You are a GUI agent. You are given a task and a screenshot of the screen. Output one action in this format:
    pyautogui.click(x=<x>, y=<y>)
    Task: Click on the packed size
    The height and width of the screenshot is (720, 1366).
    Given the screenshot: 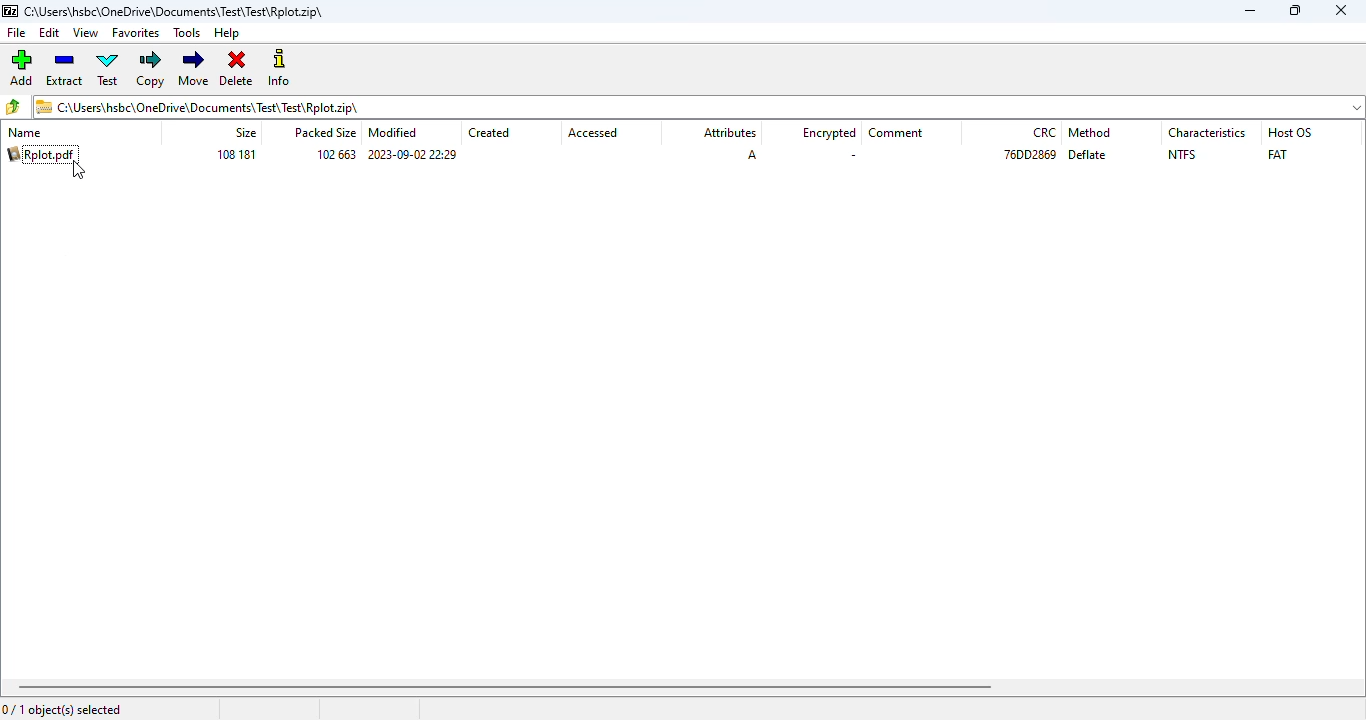 What is the action you would take?
    pyautogui.click(x=325, y=133)
    